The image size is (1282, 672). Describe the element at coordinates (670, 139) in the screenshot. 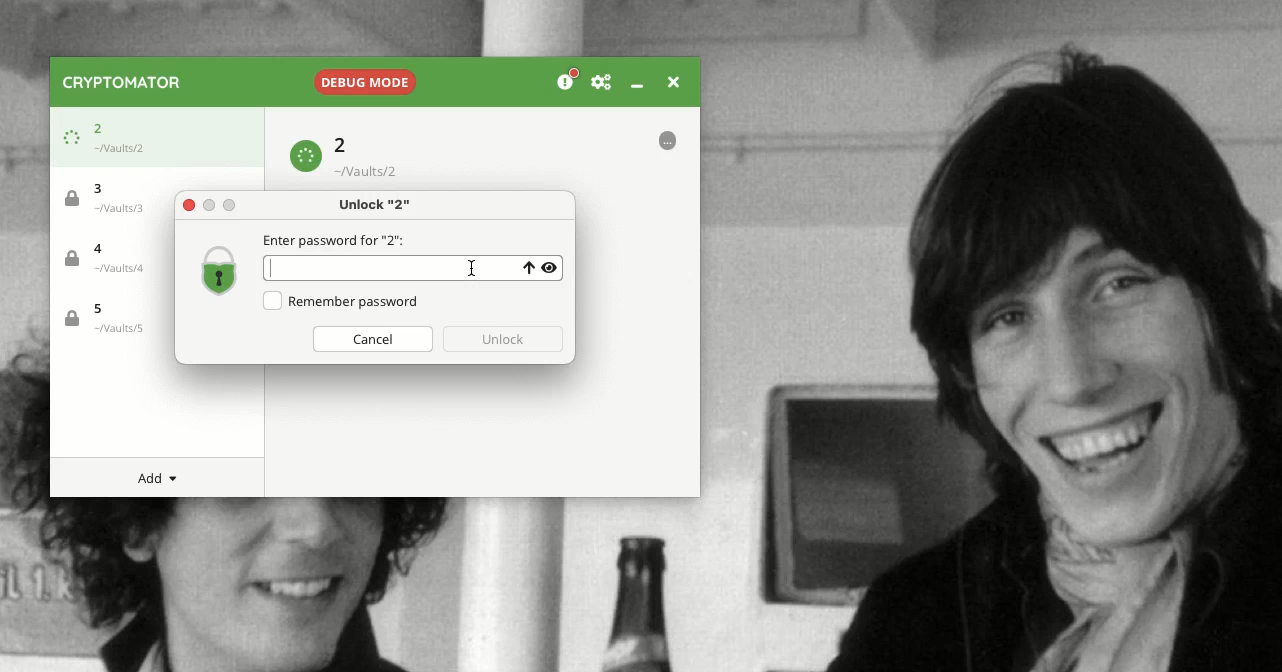

I see `More options` at that location.